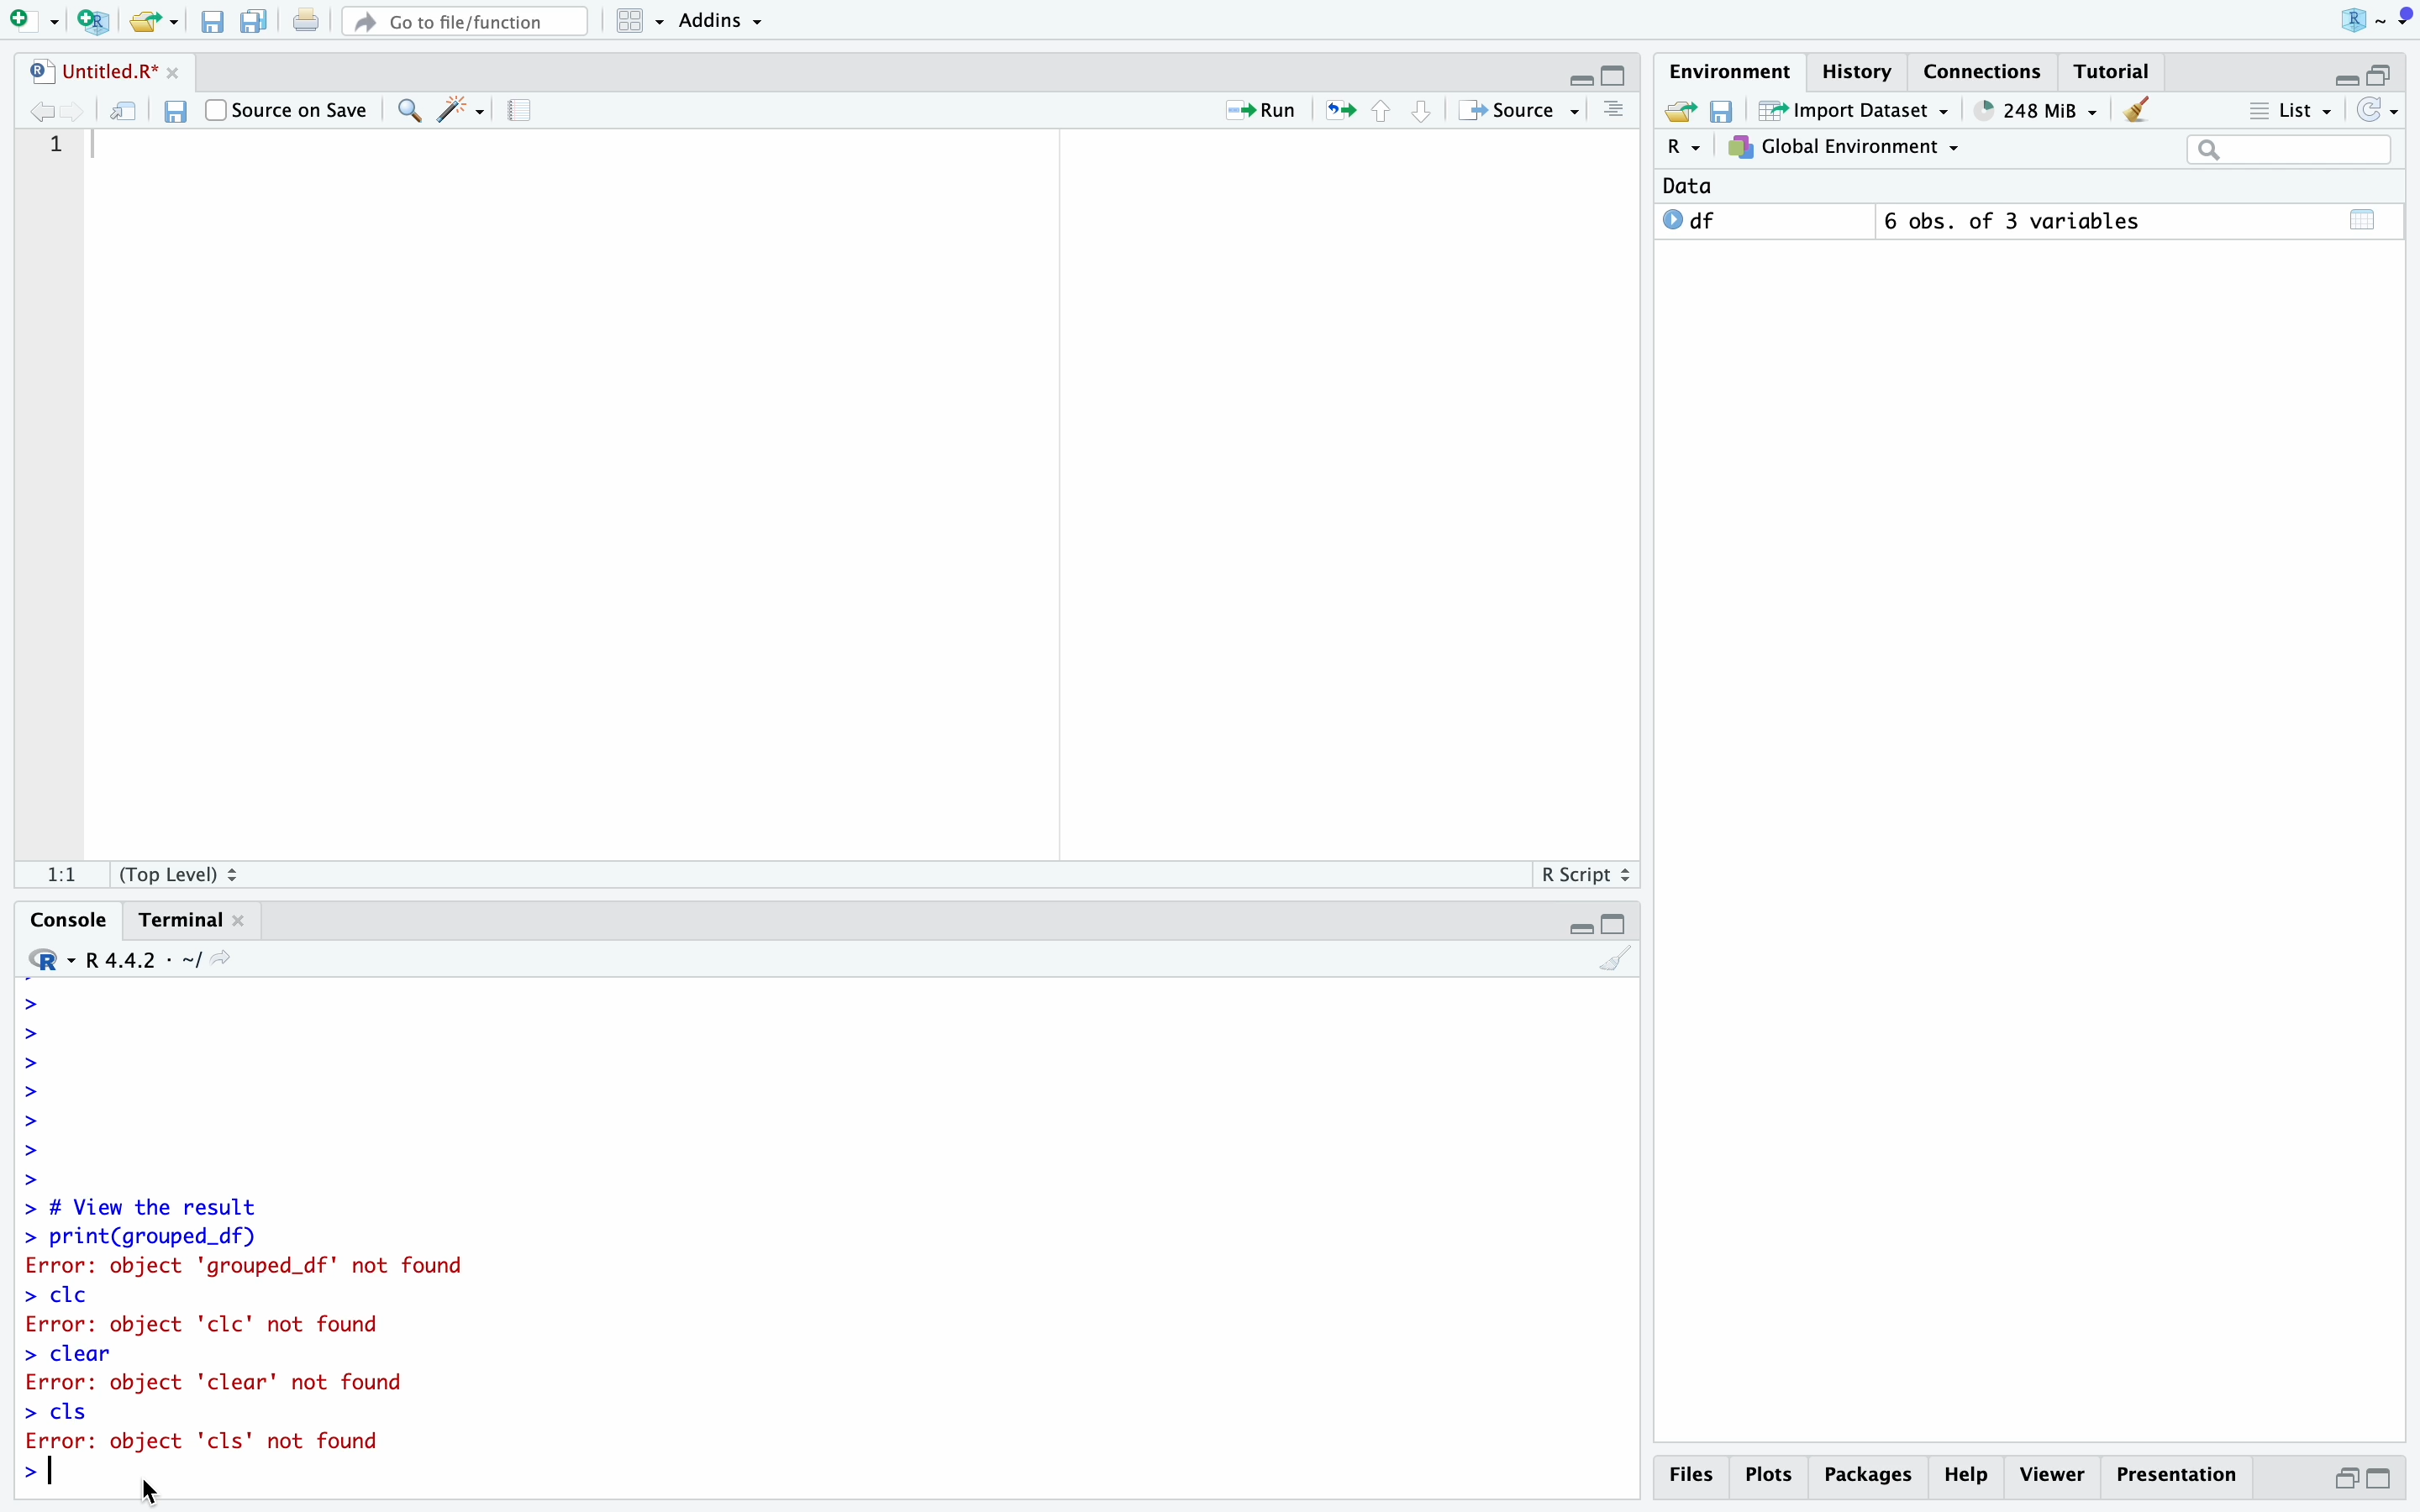 The height and width of the screenshot is (1512, 2420). Describe the element at coordinates (1583, 872) in the screenshot. I see `R Script` at that location.